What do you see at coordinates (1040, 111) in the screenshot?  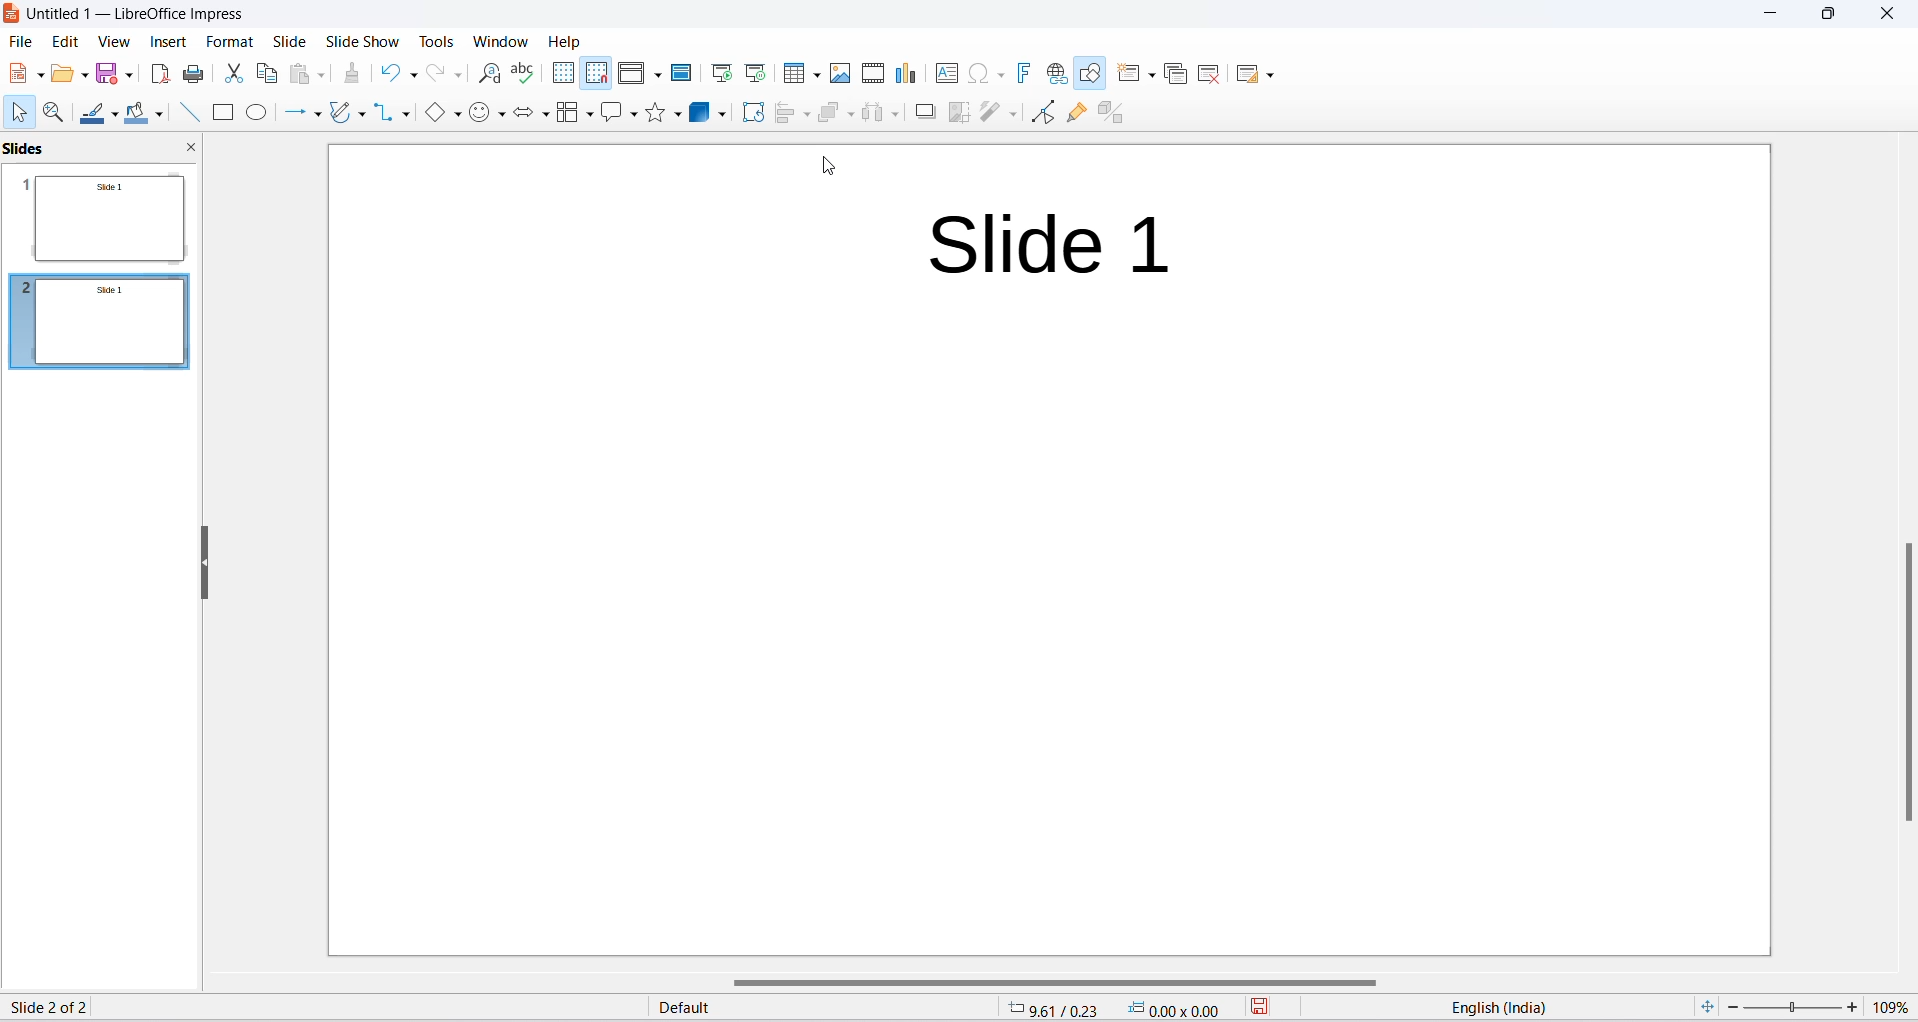 I see `toggle point end mode` at bounding box center [1040, 111].